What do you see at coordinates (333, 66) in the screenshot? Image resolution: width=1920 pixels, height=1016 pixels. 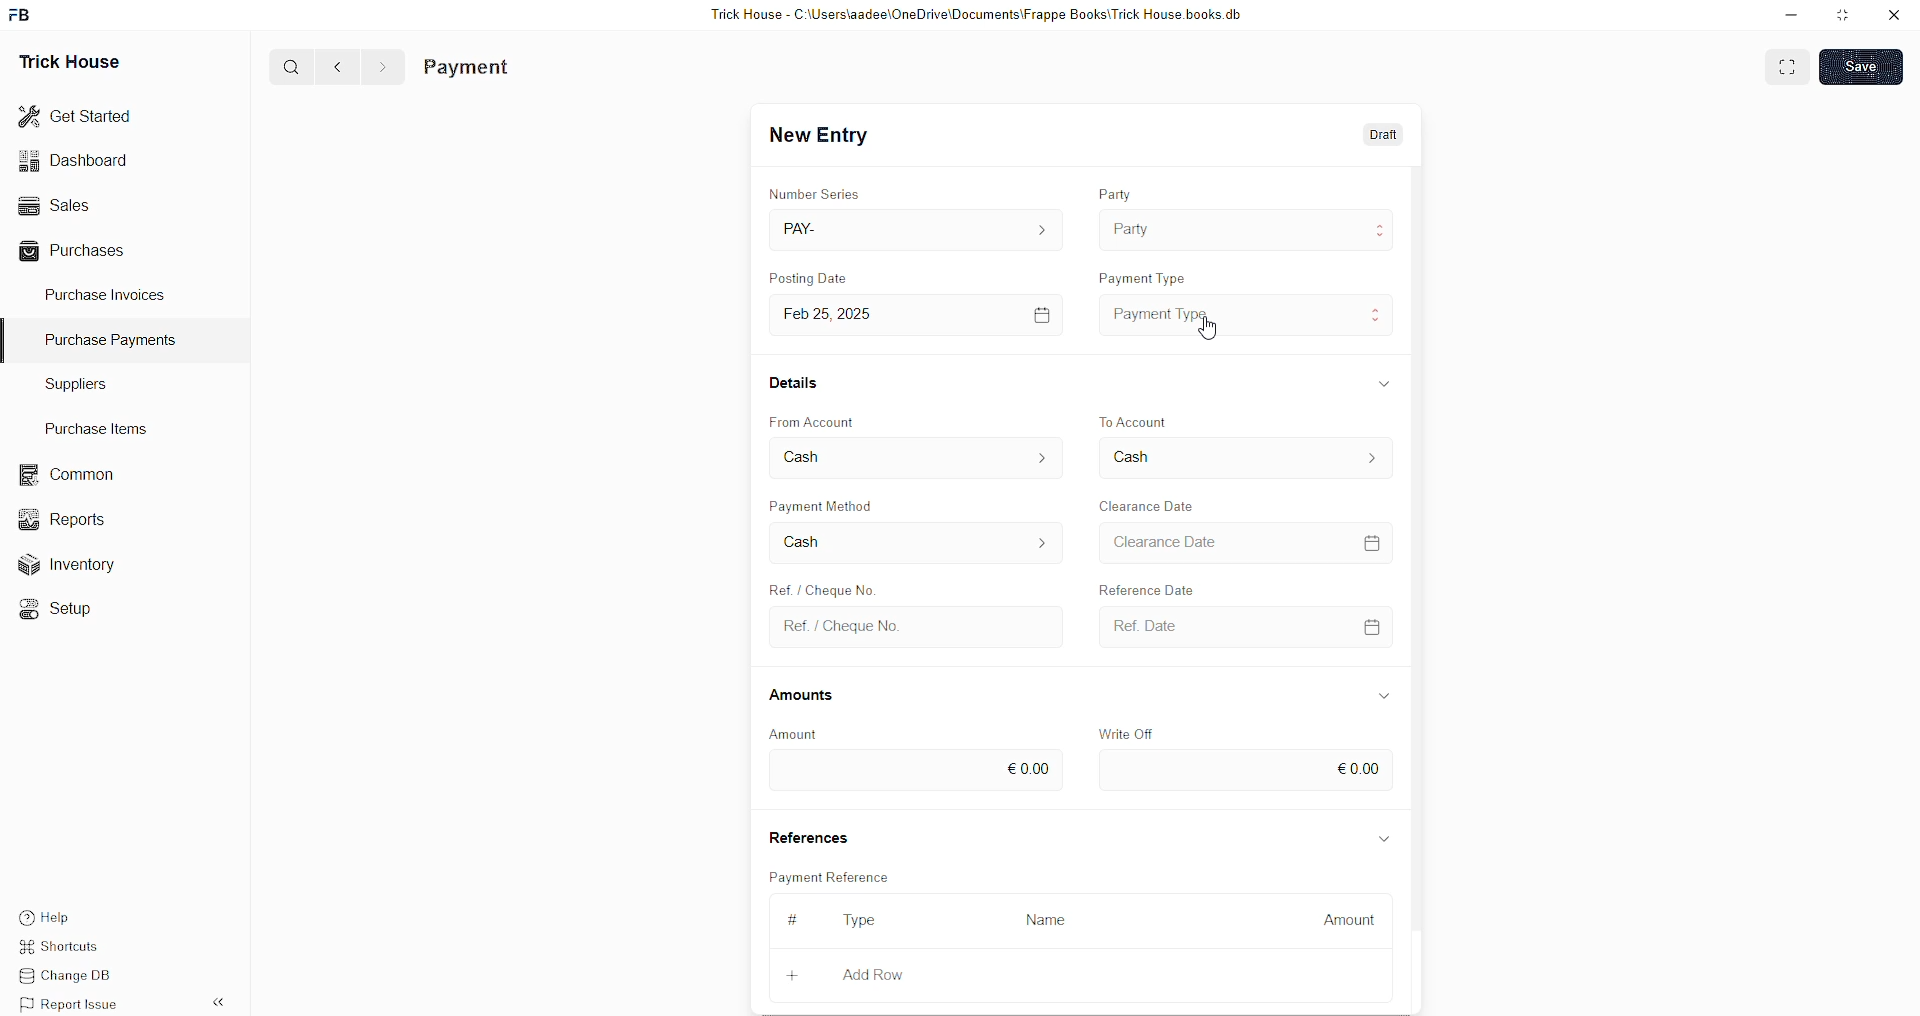 I see `<` at bounding box center [333, 66].